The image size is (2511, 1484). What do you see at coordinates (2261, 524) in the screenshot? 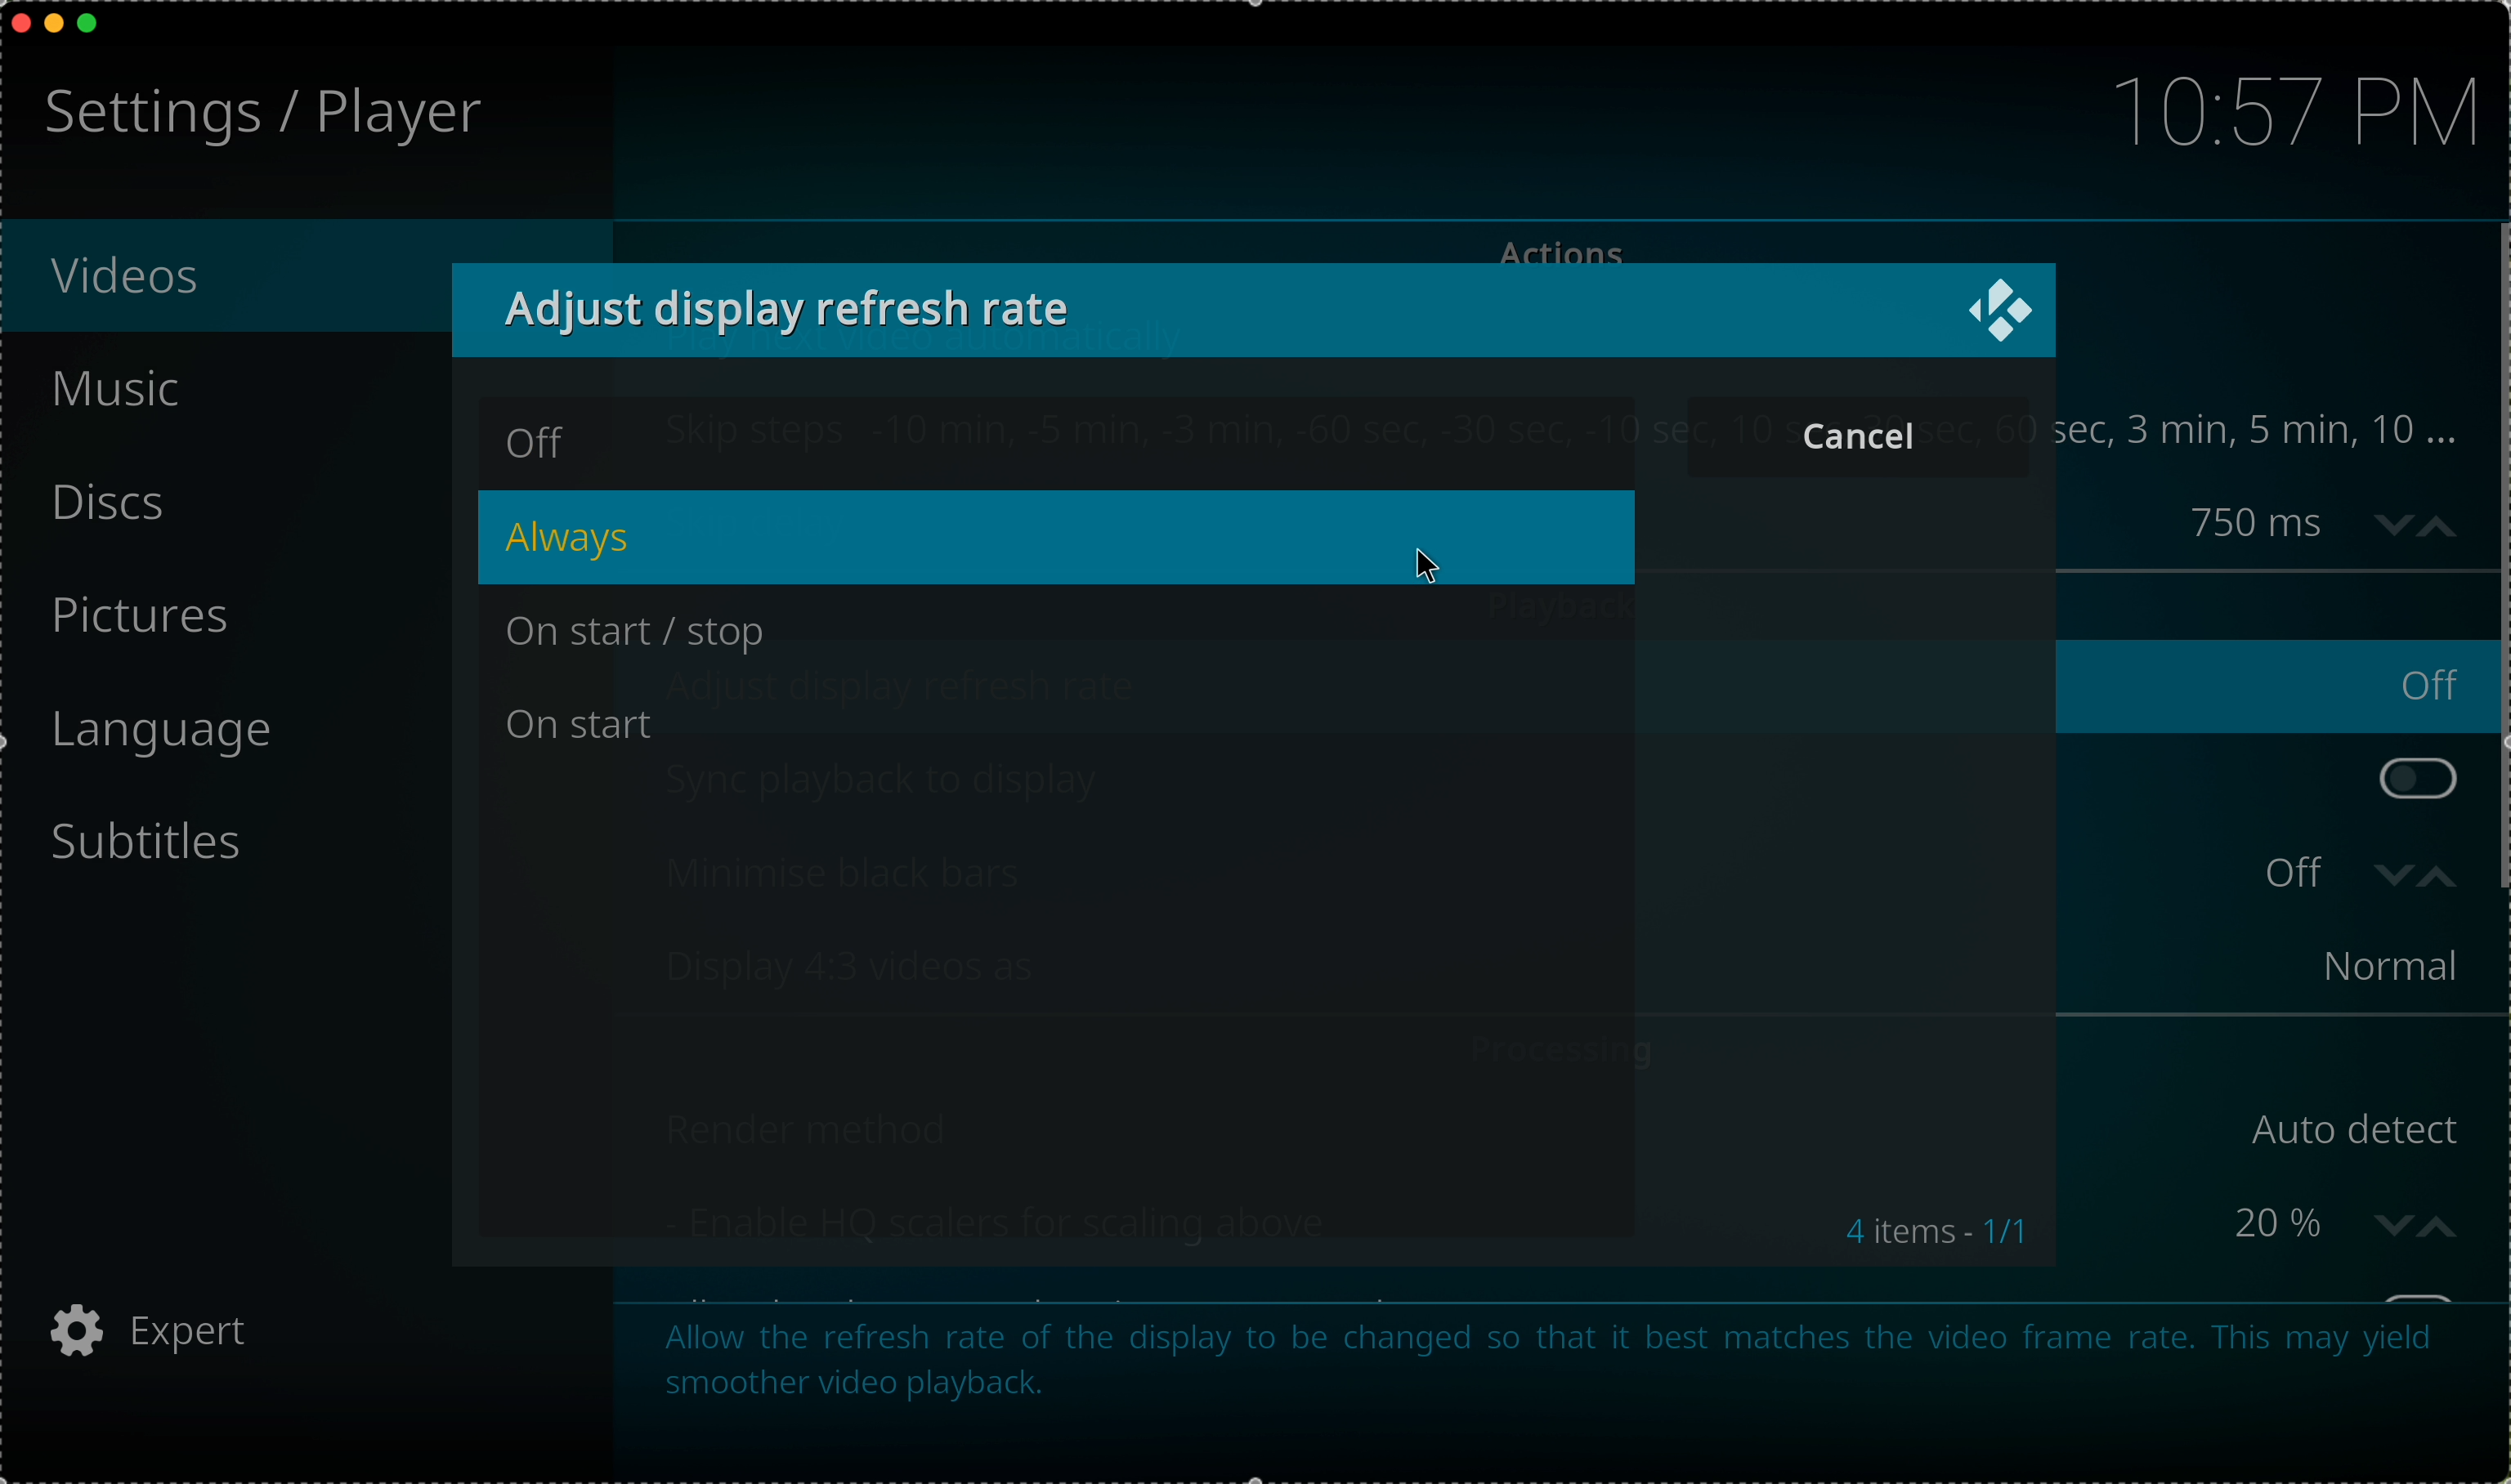
I see `750 ms` at bounding box center [2261, 524].